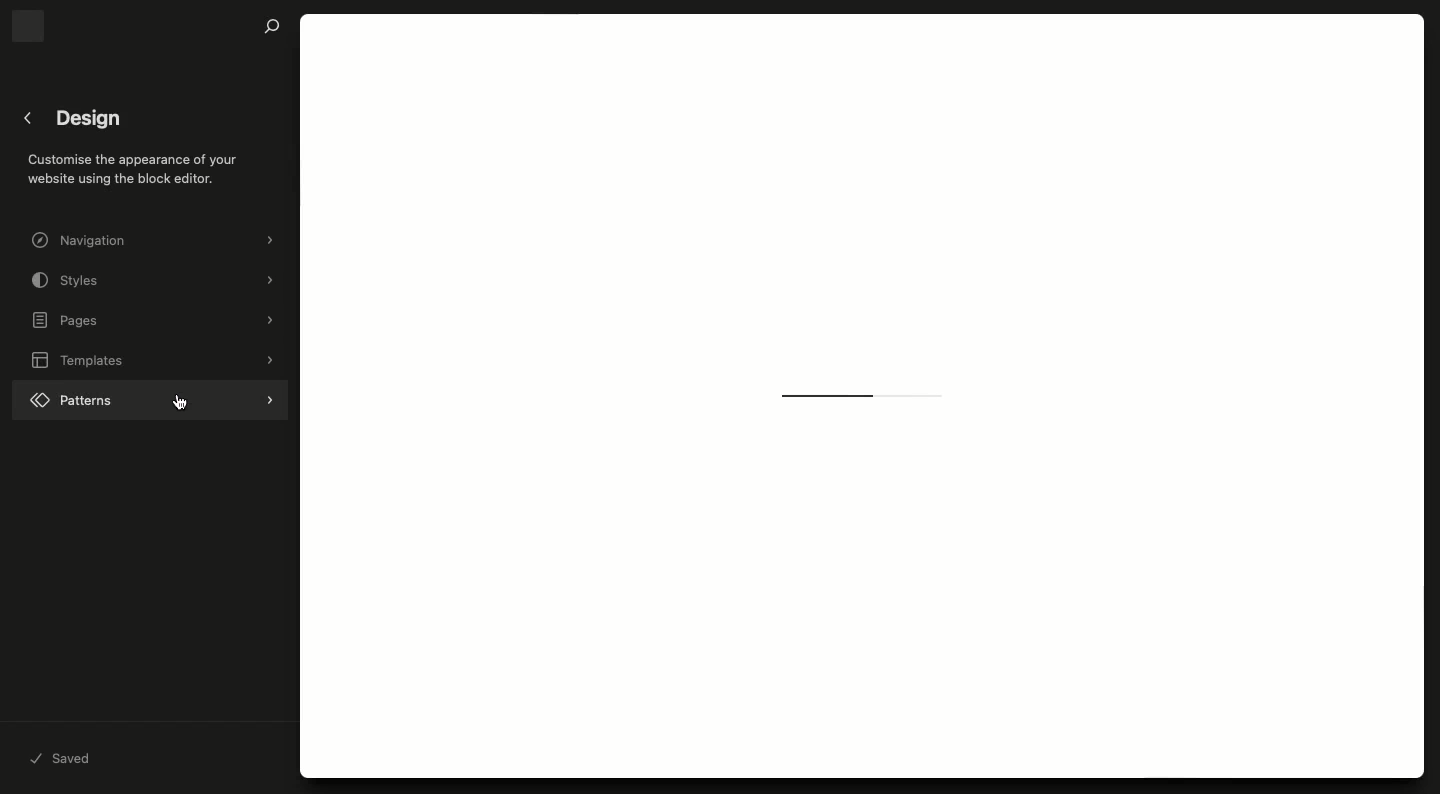 The width and height of the screenshot is (1440, 794). Describe the element at coordinates (155, 321) in the screenshot. I see `Pages` at that location.